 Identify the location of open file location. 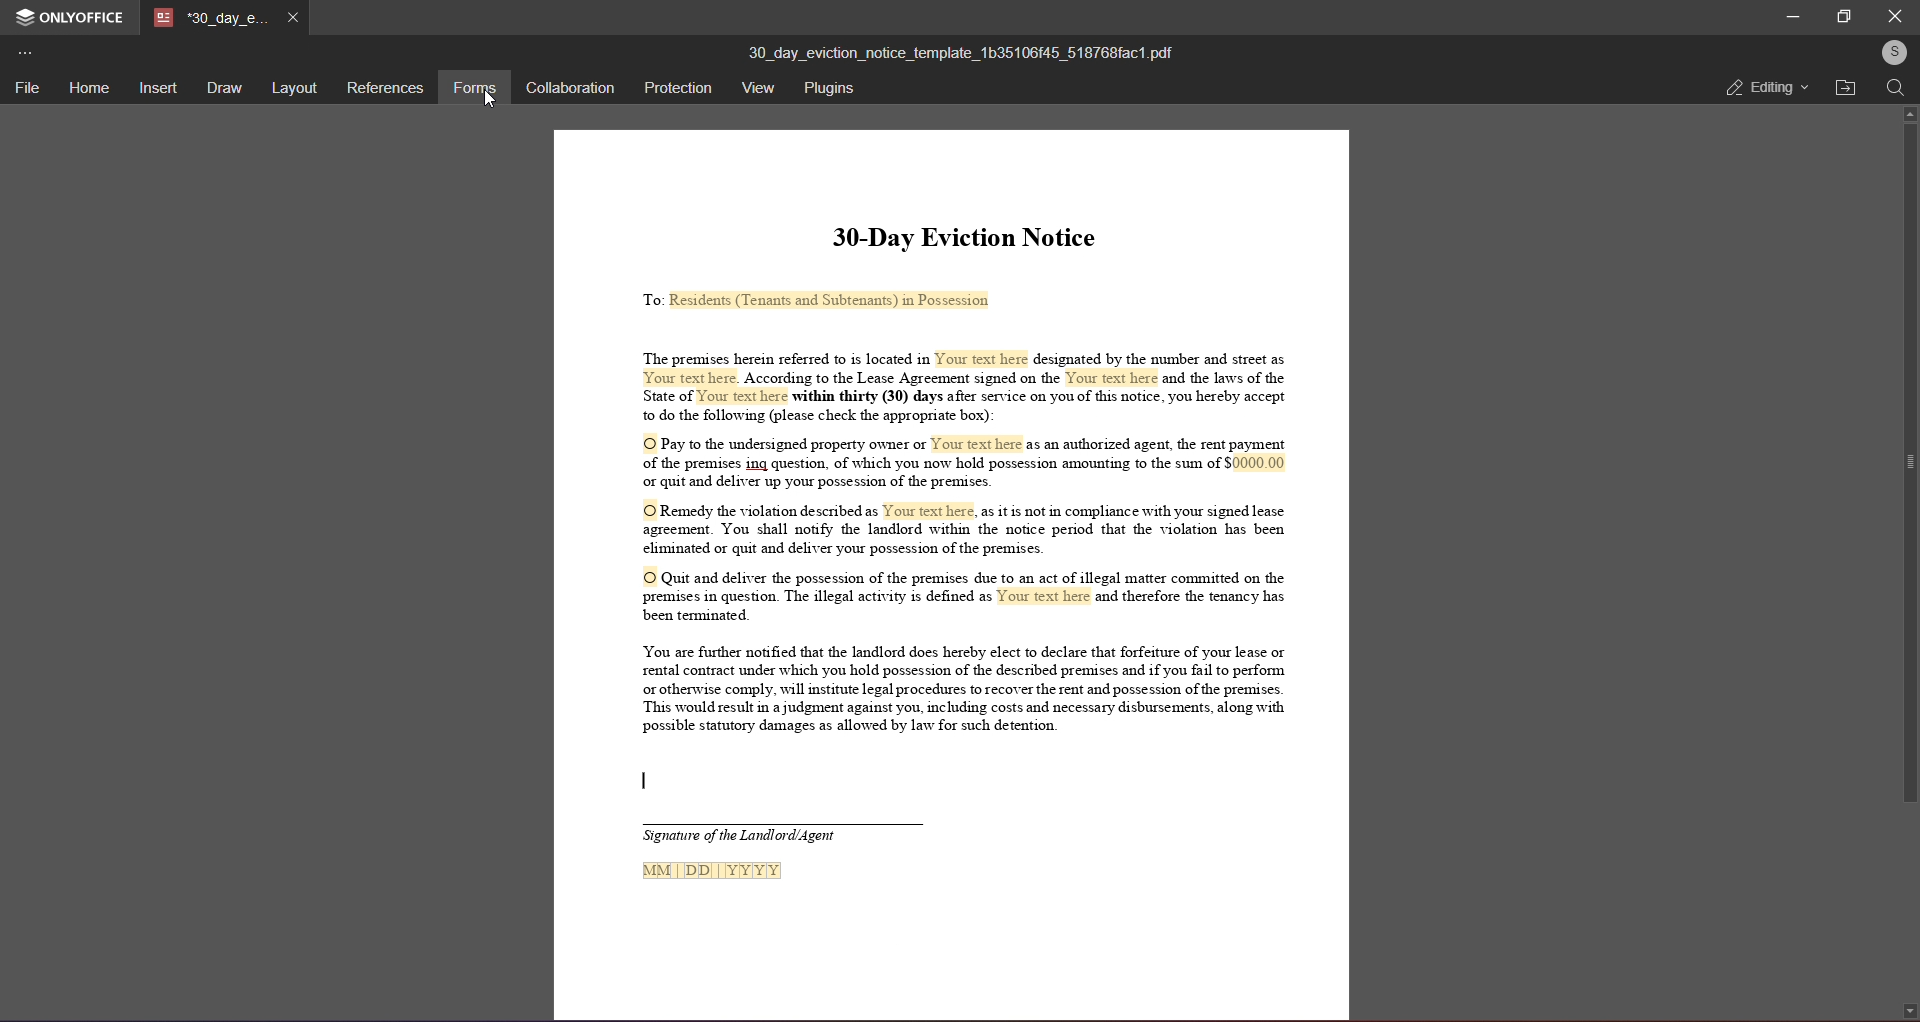
(1844, 88).